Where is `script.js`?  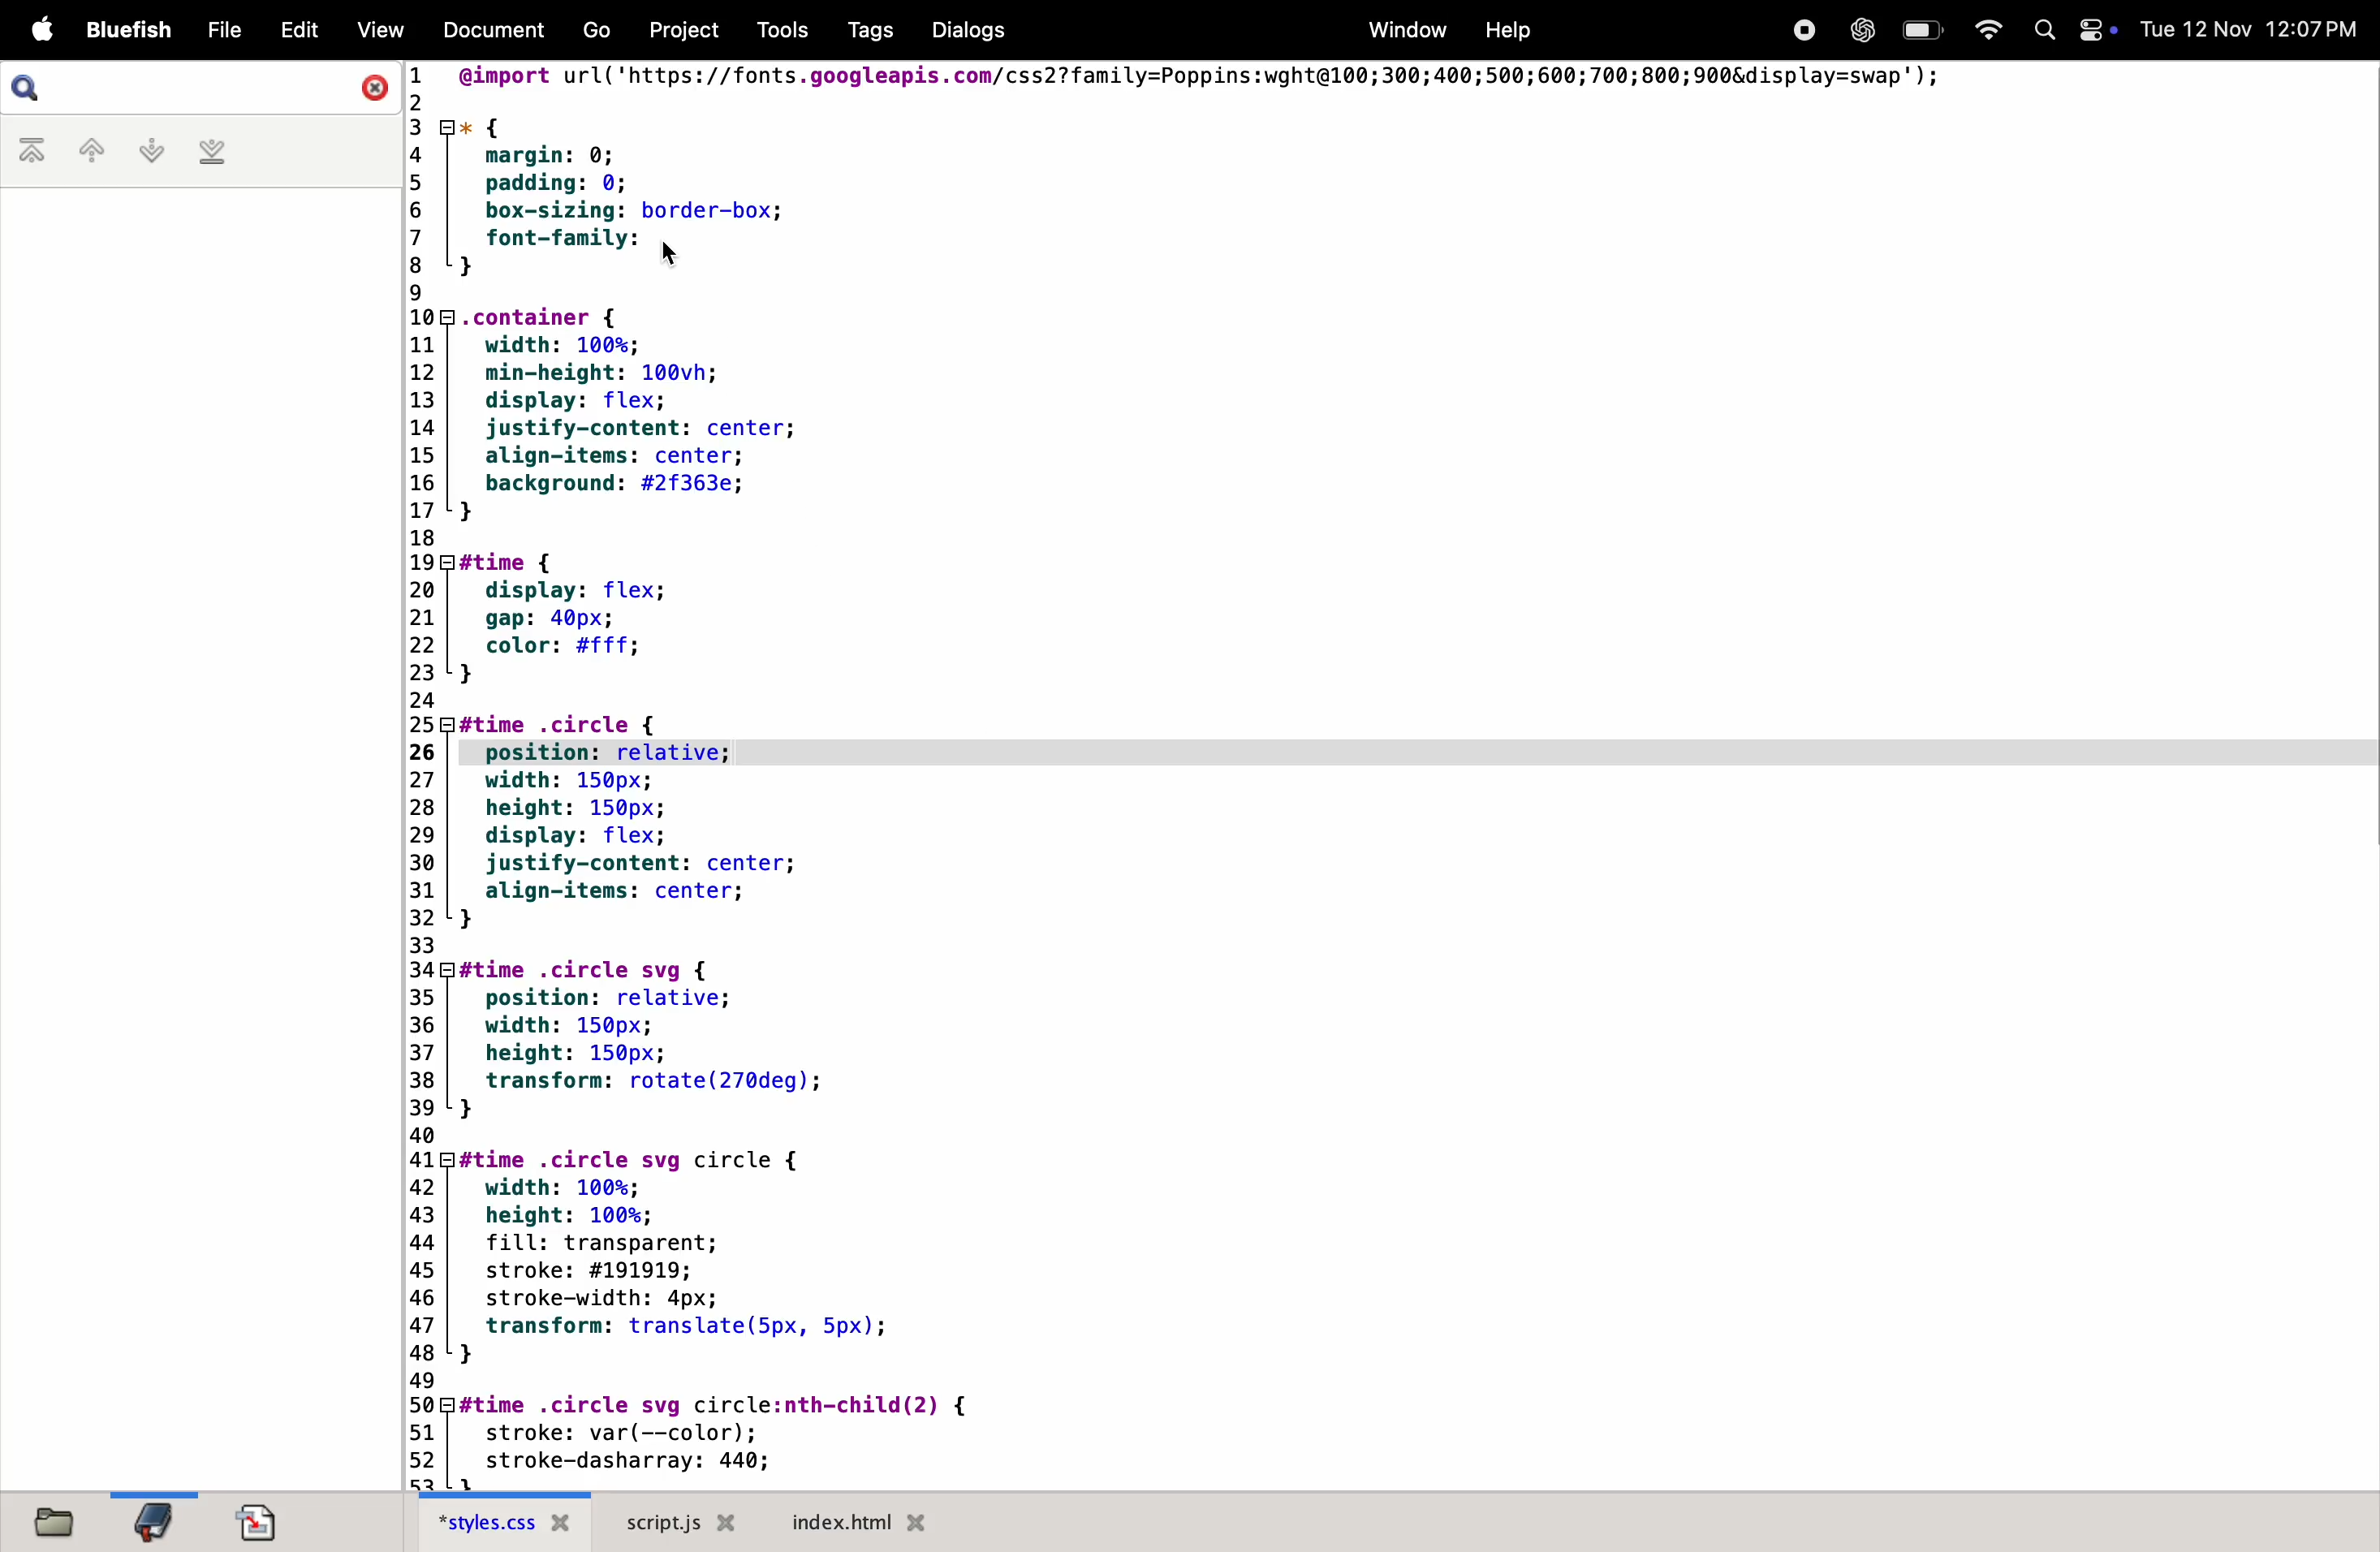
script.js is located at coordinates (685, 1522).